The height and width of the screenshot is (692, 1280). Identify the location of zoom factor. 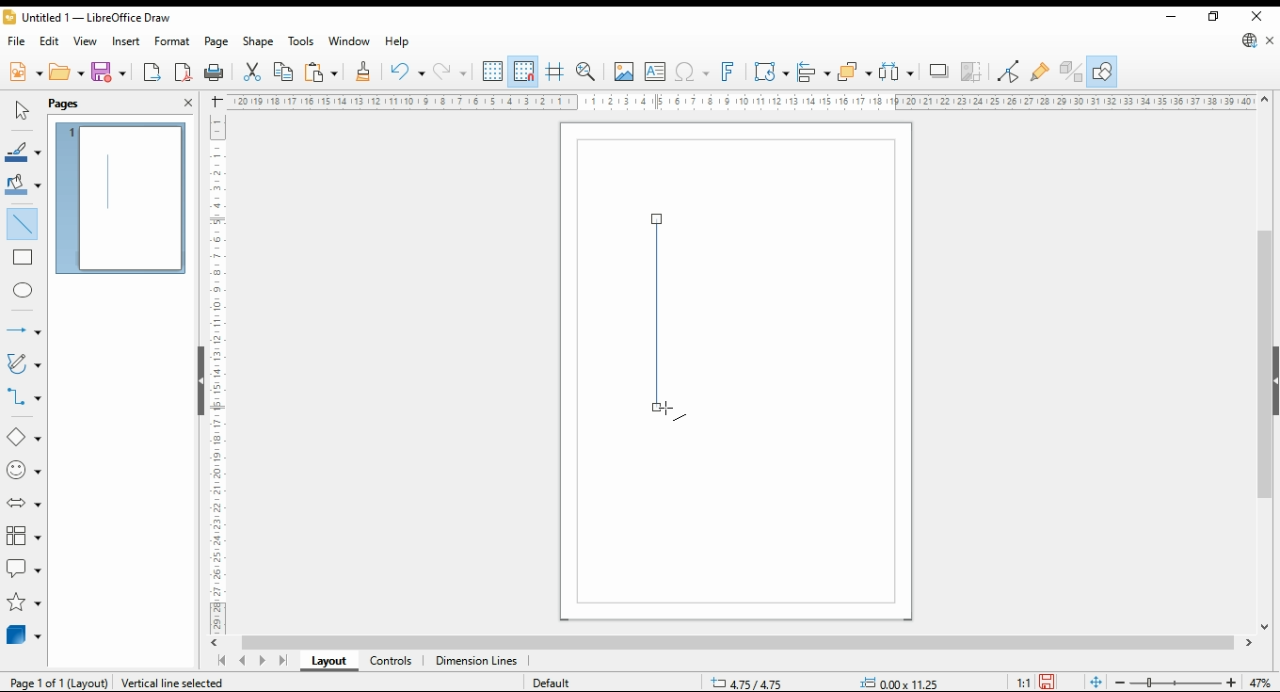
(1262, 683).